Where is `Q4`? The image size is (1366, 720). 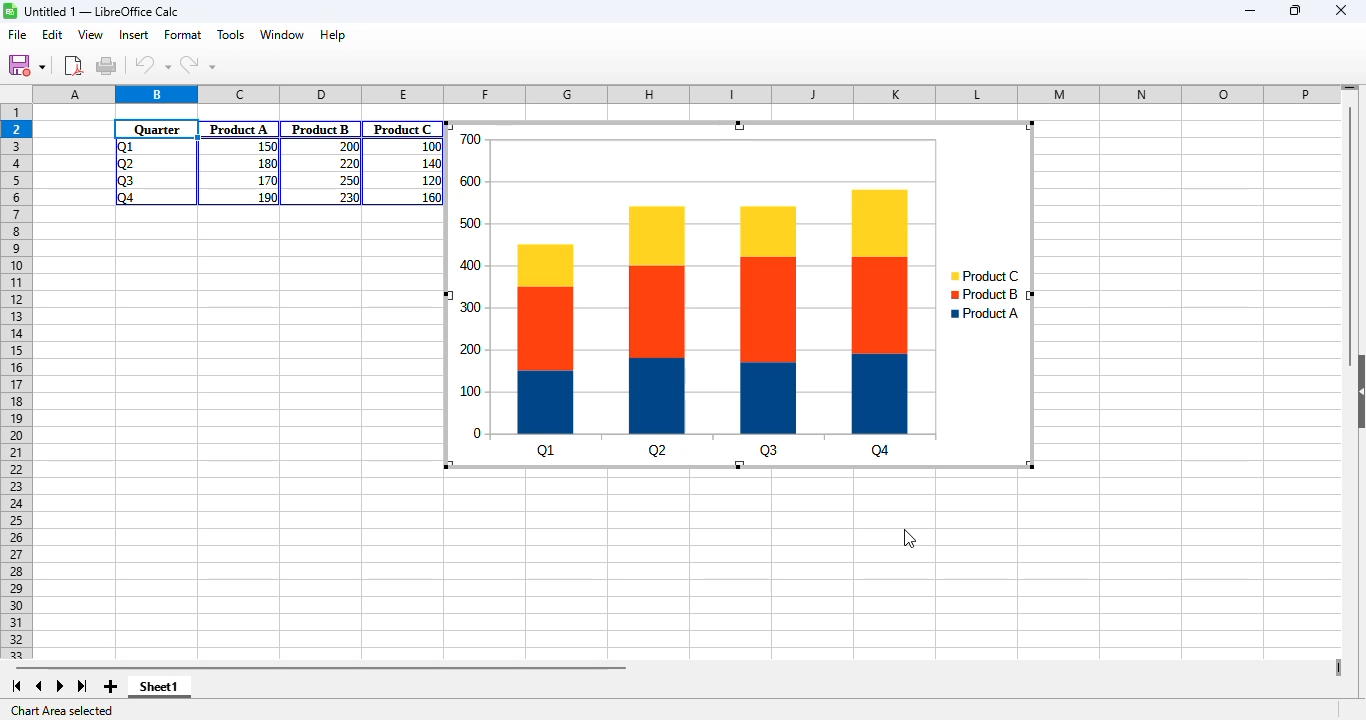
Q4 is located at coordinates (125, 198).